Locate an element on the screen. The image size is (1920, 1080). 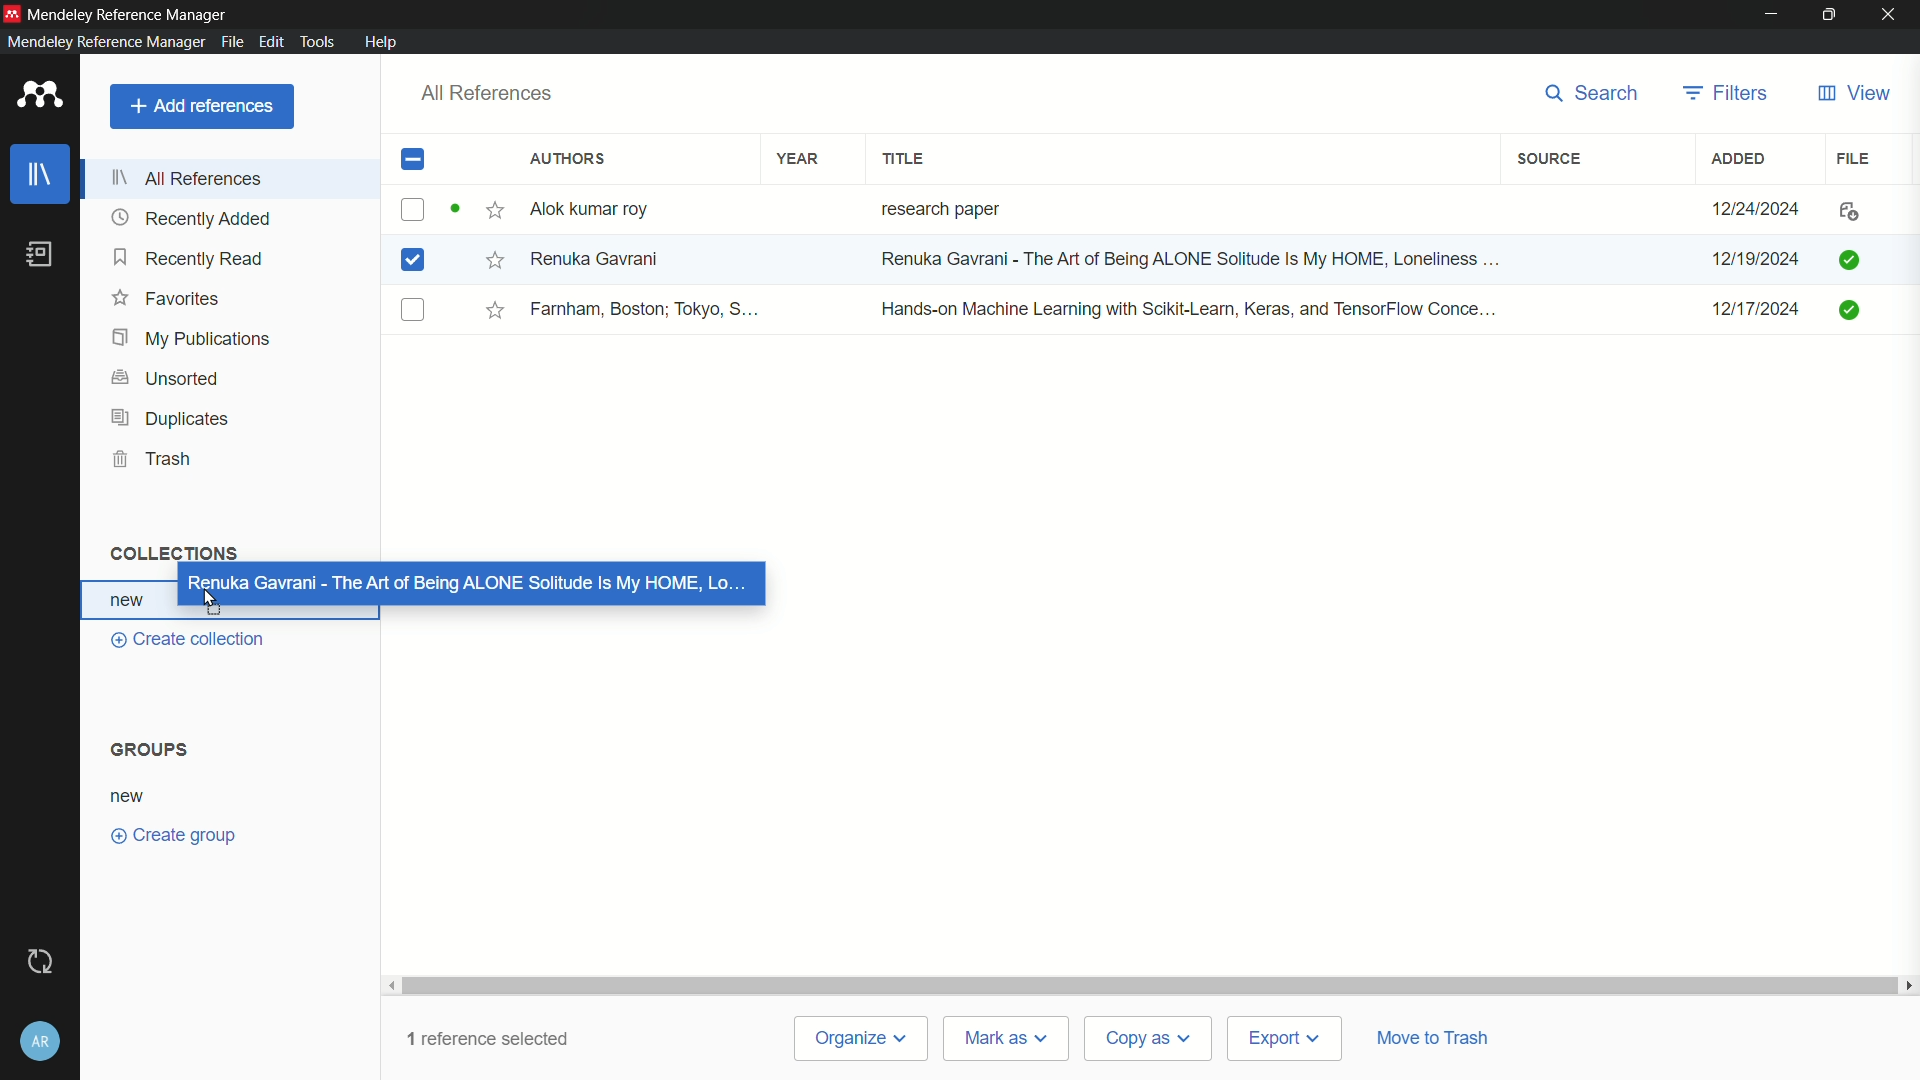
all references is located at coordinates (488, 94).